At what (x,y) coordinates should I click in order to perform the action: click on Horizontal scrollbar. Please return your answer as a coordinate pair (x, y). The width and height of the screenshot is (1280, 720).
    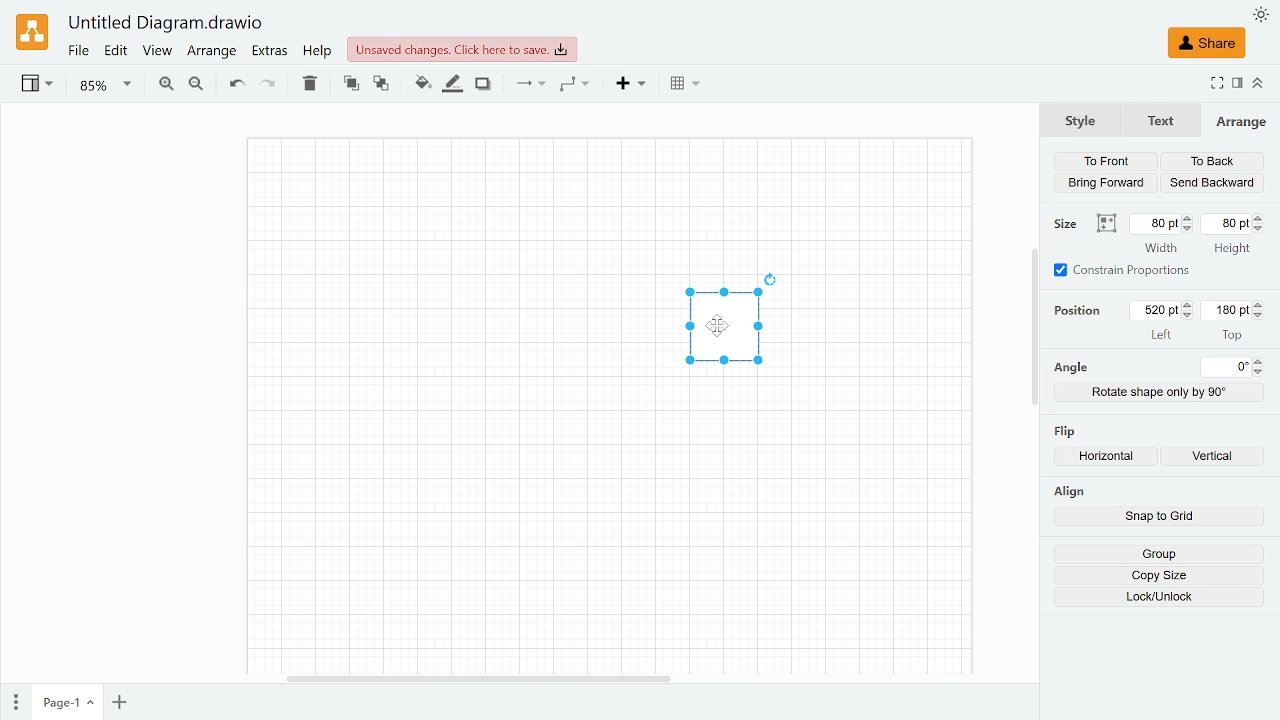
    Looking at the image, I should click on (479, 677).